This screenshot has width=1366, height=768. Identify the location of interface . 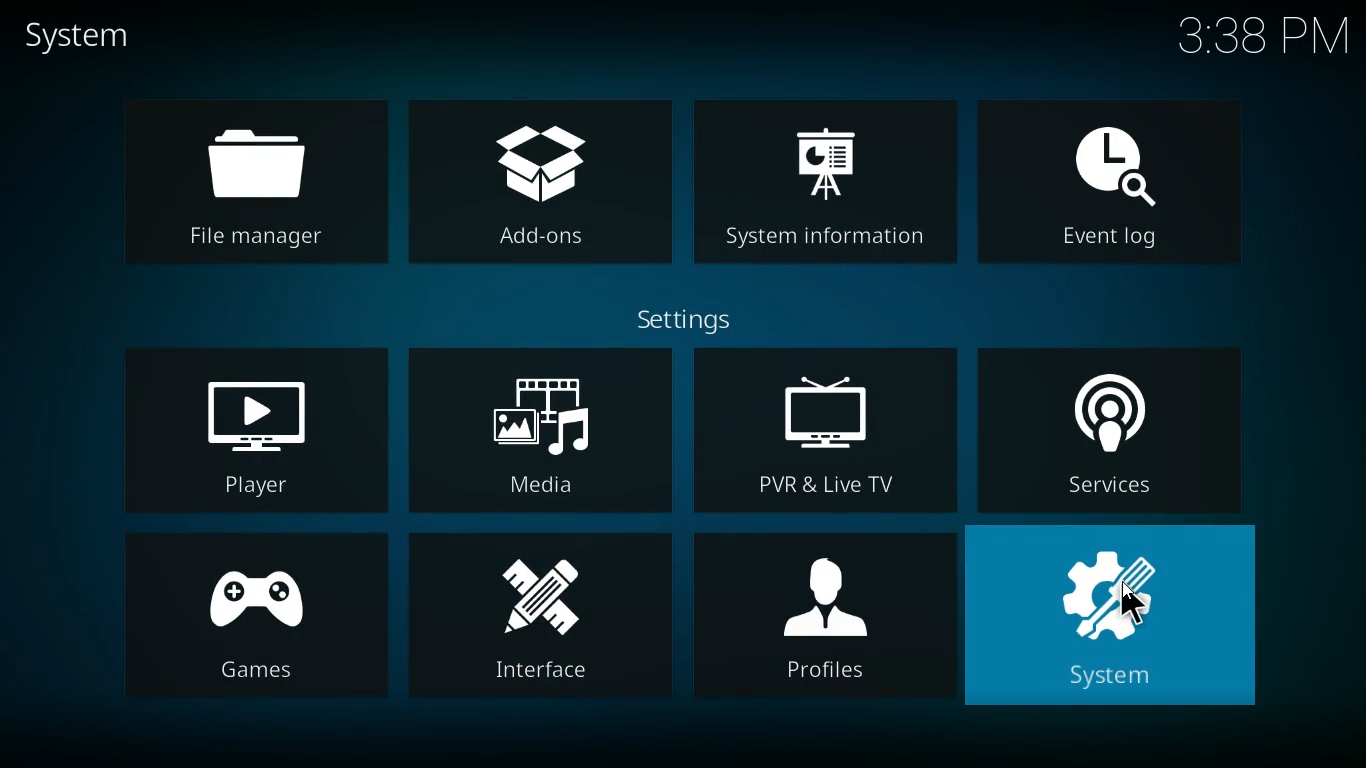
(540, 622).